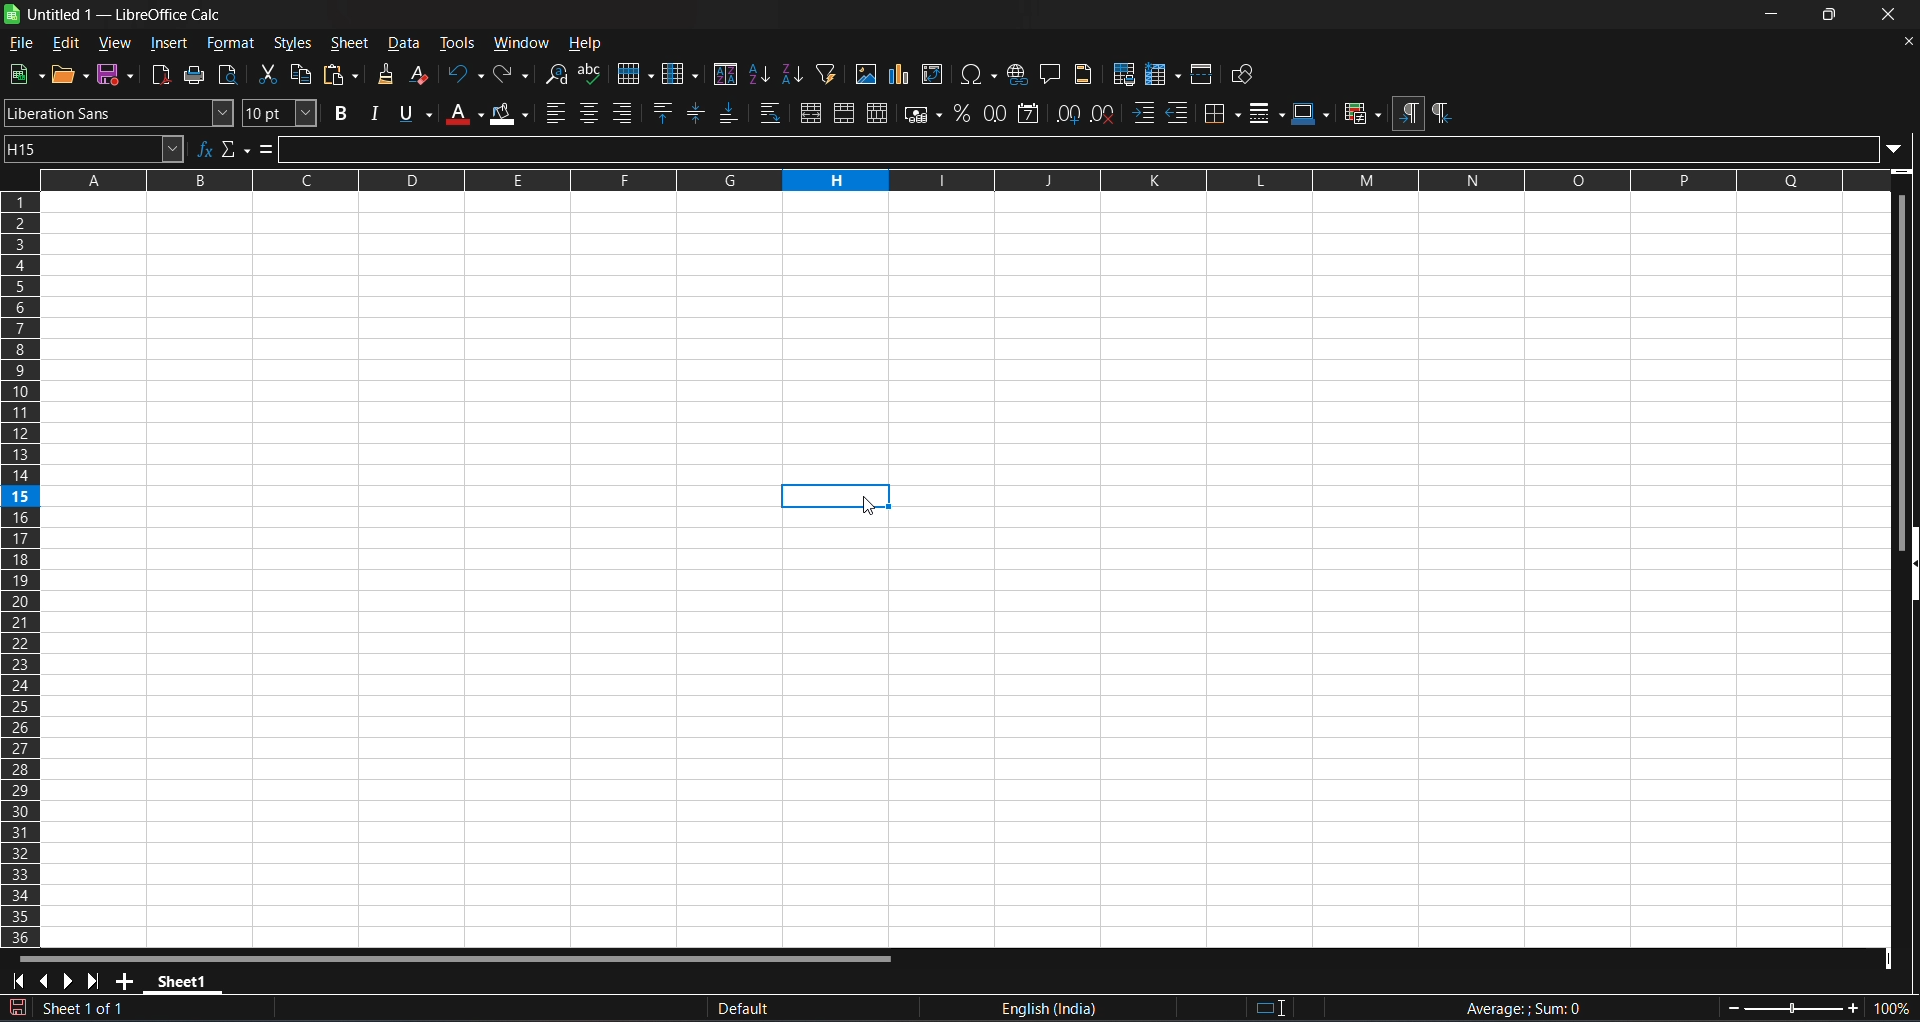 The width and height of the screenshot is (1920, 1022). I want to click on background color, so click(507, 114).